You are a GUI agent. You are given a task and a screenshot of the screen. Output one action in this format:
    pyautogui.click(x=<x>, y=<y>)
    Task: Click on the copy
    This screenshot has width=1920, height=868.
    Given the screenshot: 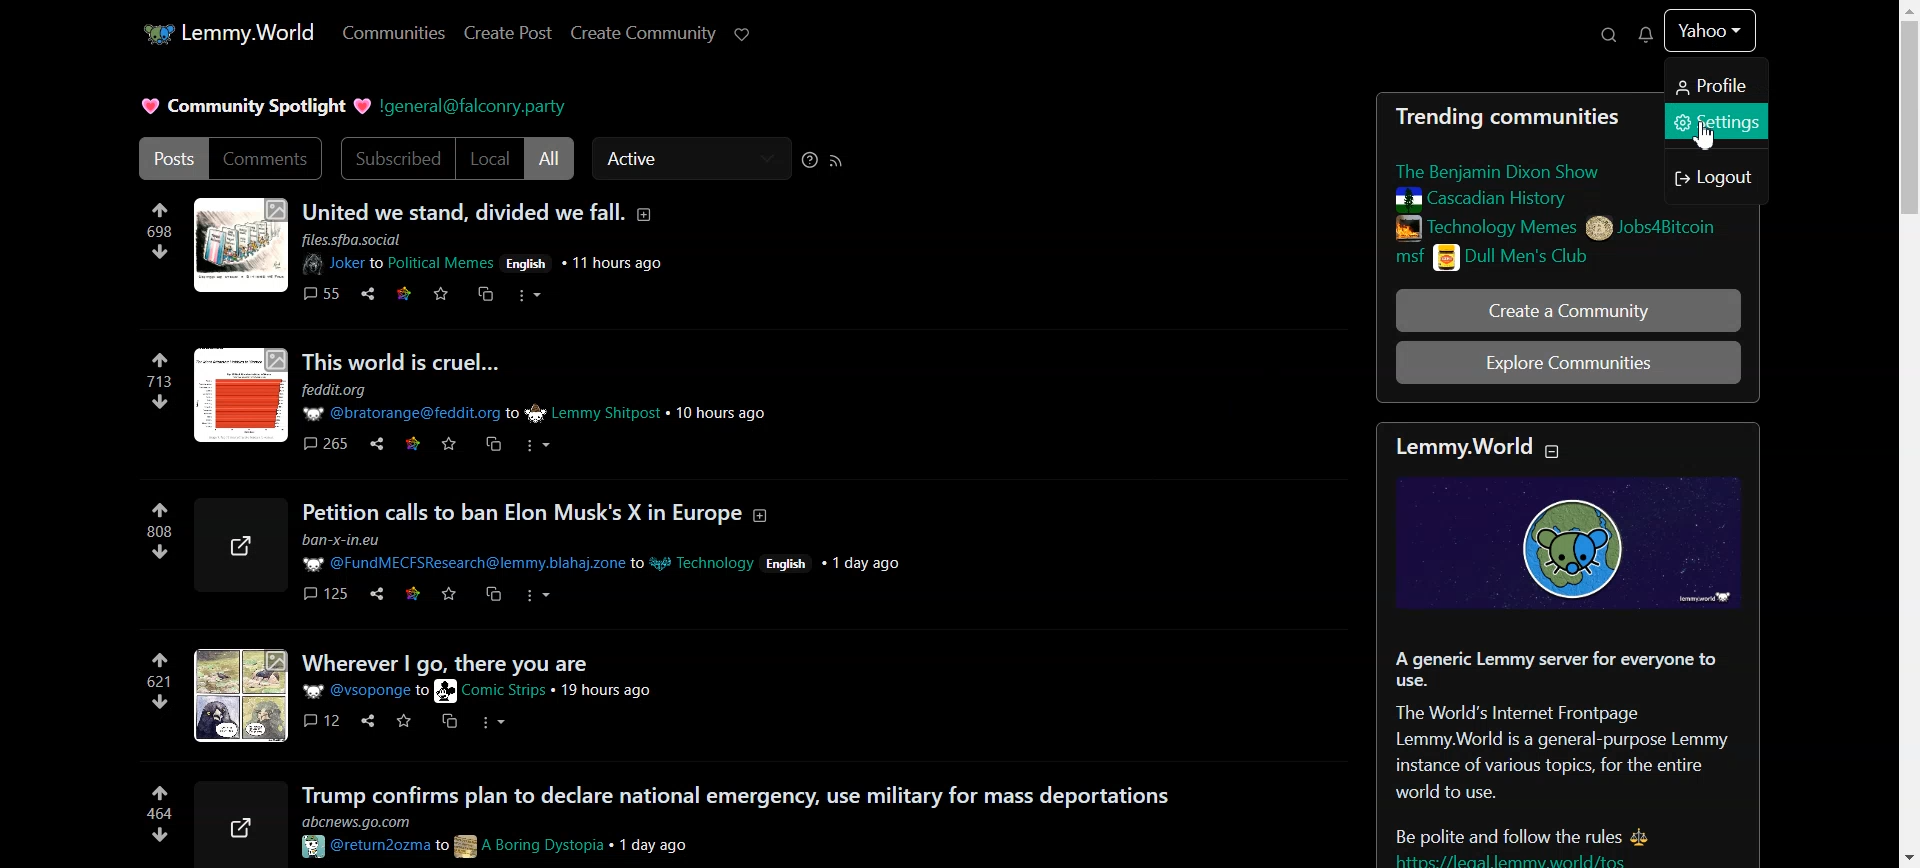 What is the action you would take?
    pyautogui.click(x=493, y=447)
    